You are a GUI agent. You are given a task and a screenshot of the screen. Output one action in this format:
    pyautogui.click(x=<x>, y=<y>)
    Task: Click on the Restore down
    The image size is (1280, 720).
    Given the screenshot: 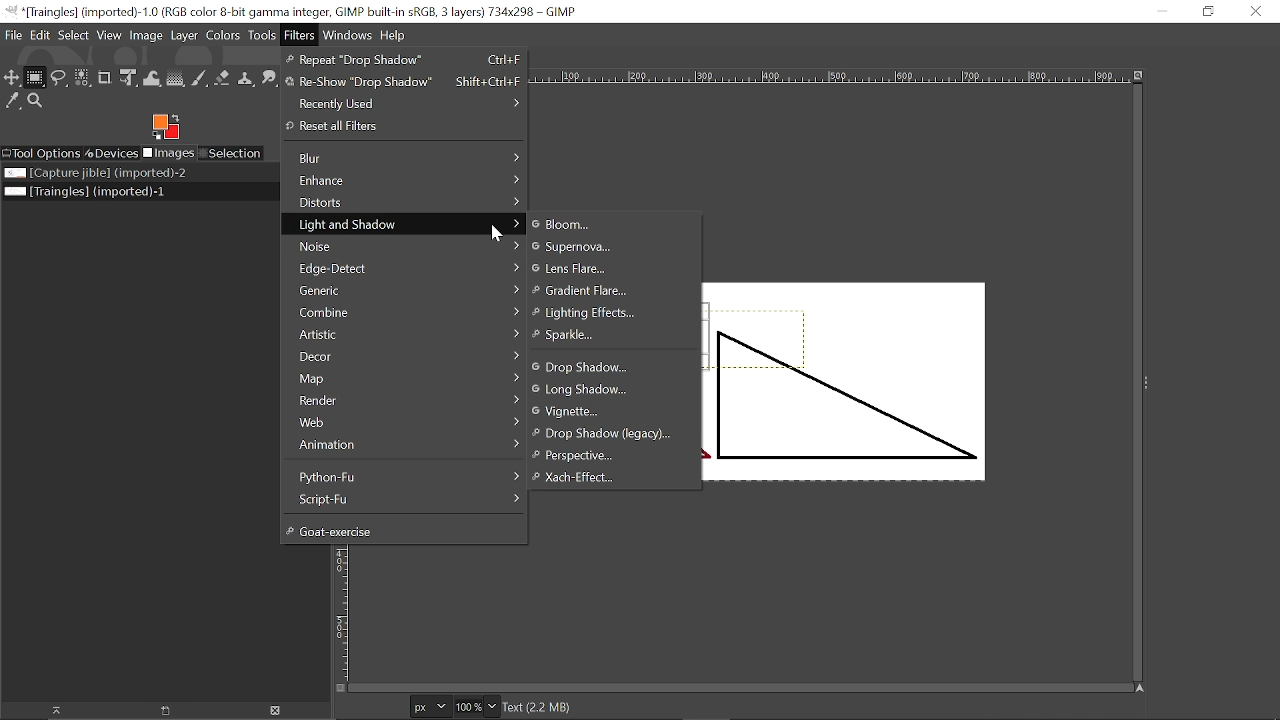 What is the action you would take?
    pyautogui.click(x=1210, y=12)
    